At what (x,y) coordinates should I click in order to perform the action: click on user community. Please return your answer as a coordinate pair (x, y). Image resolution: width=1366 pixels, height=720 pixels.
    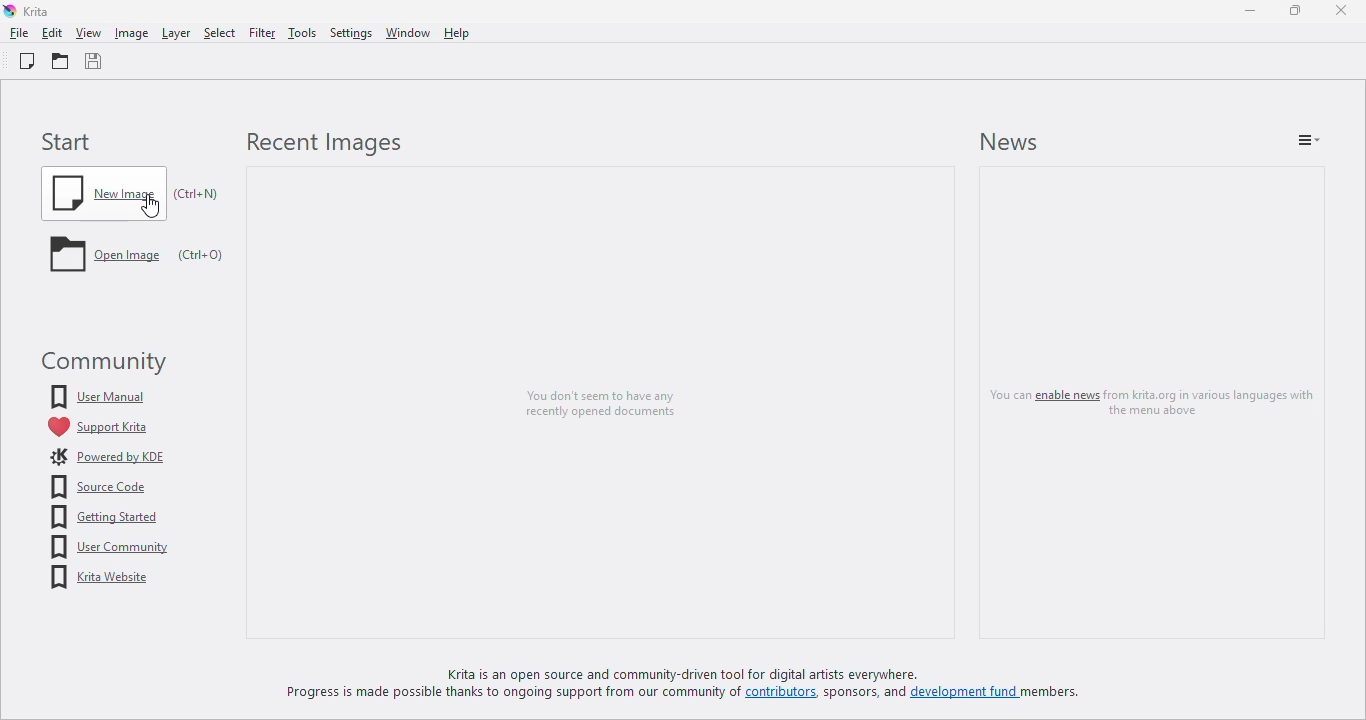
    Looking at the image, I should click on (108, 547).